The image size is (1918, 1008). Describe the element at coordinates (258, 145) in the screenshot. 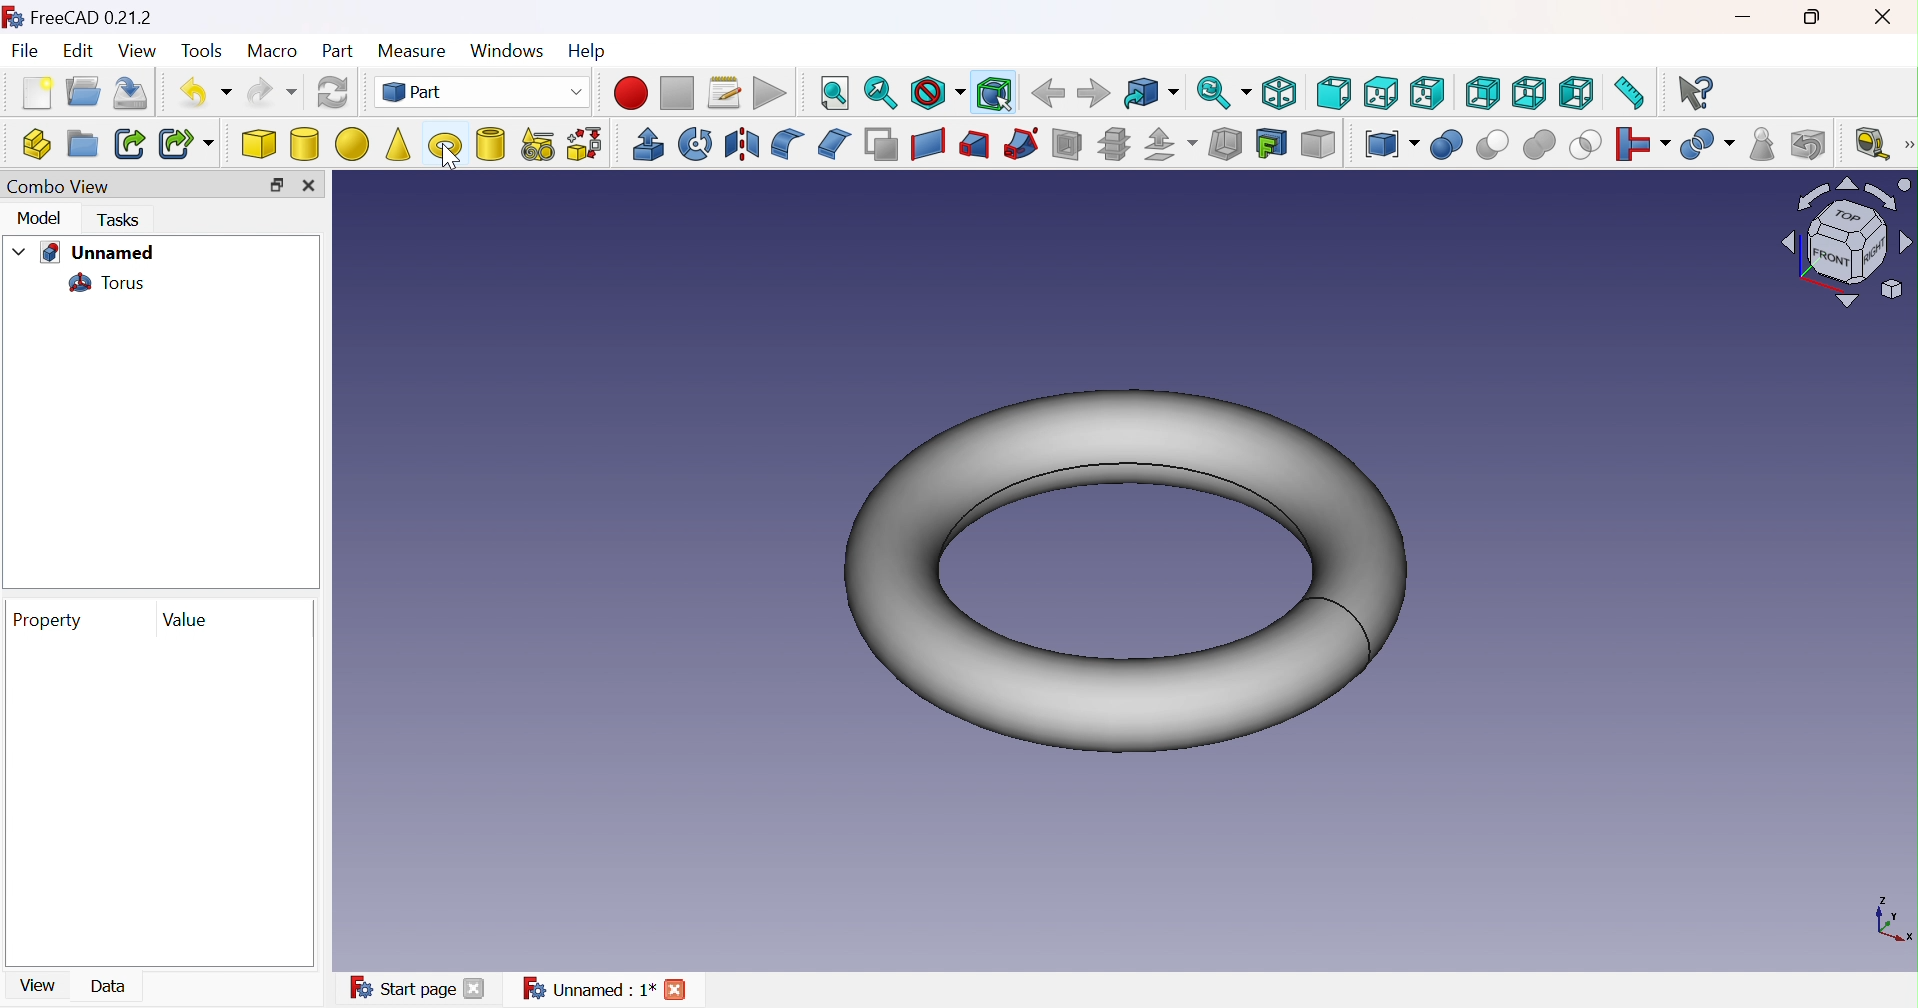

I see `Cube` at that location.